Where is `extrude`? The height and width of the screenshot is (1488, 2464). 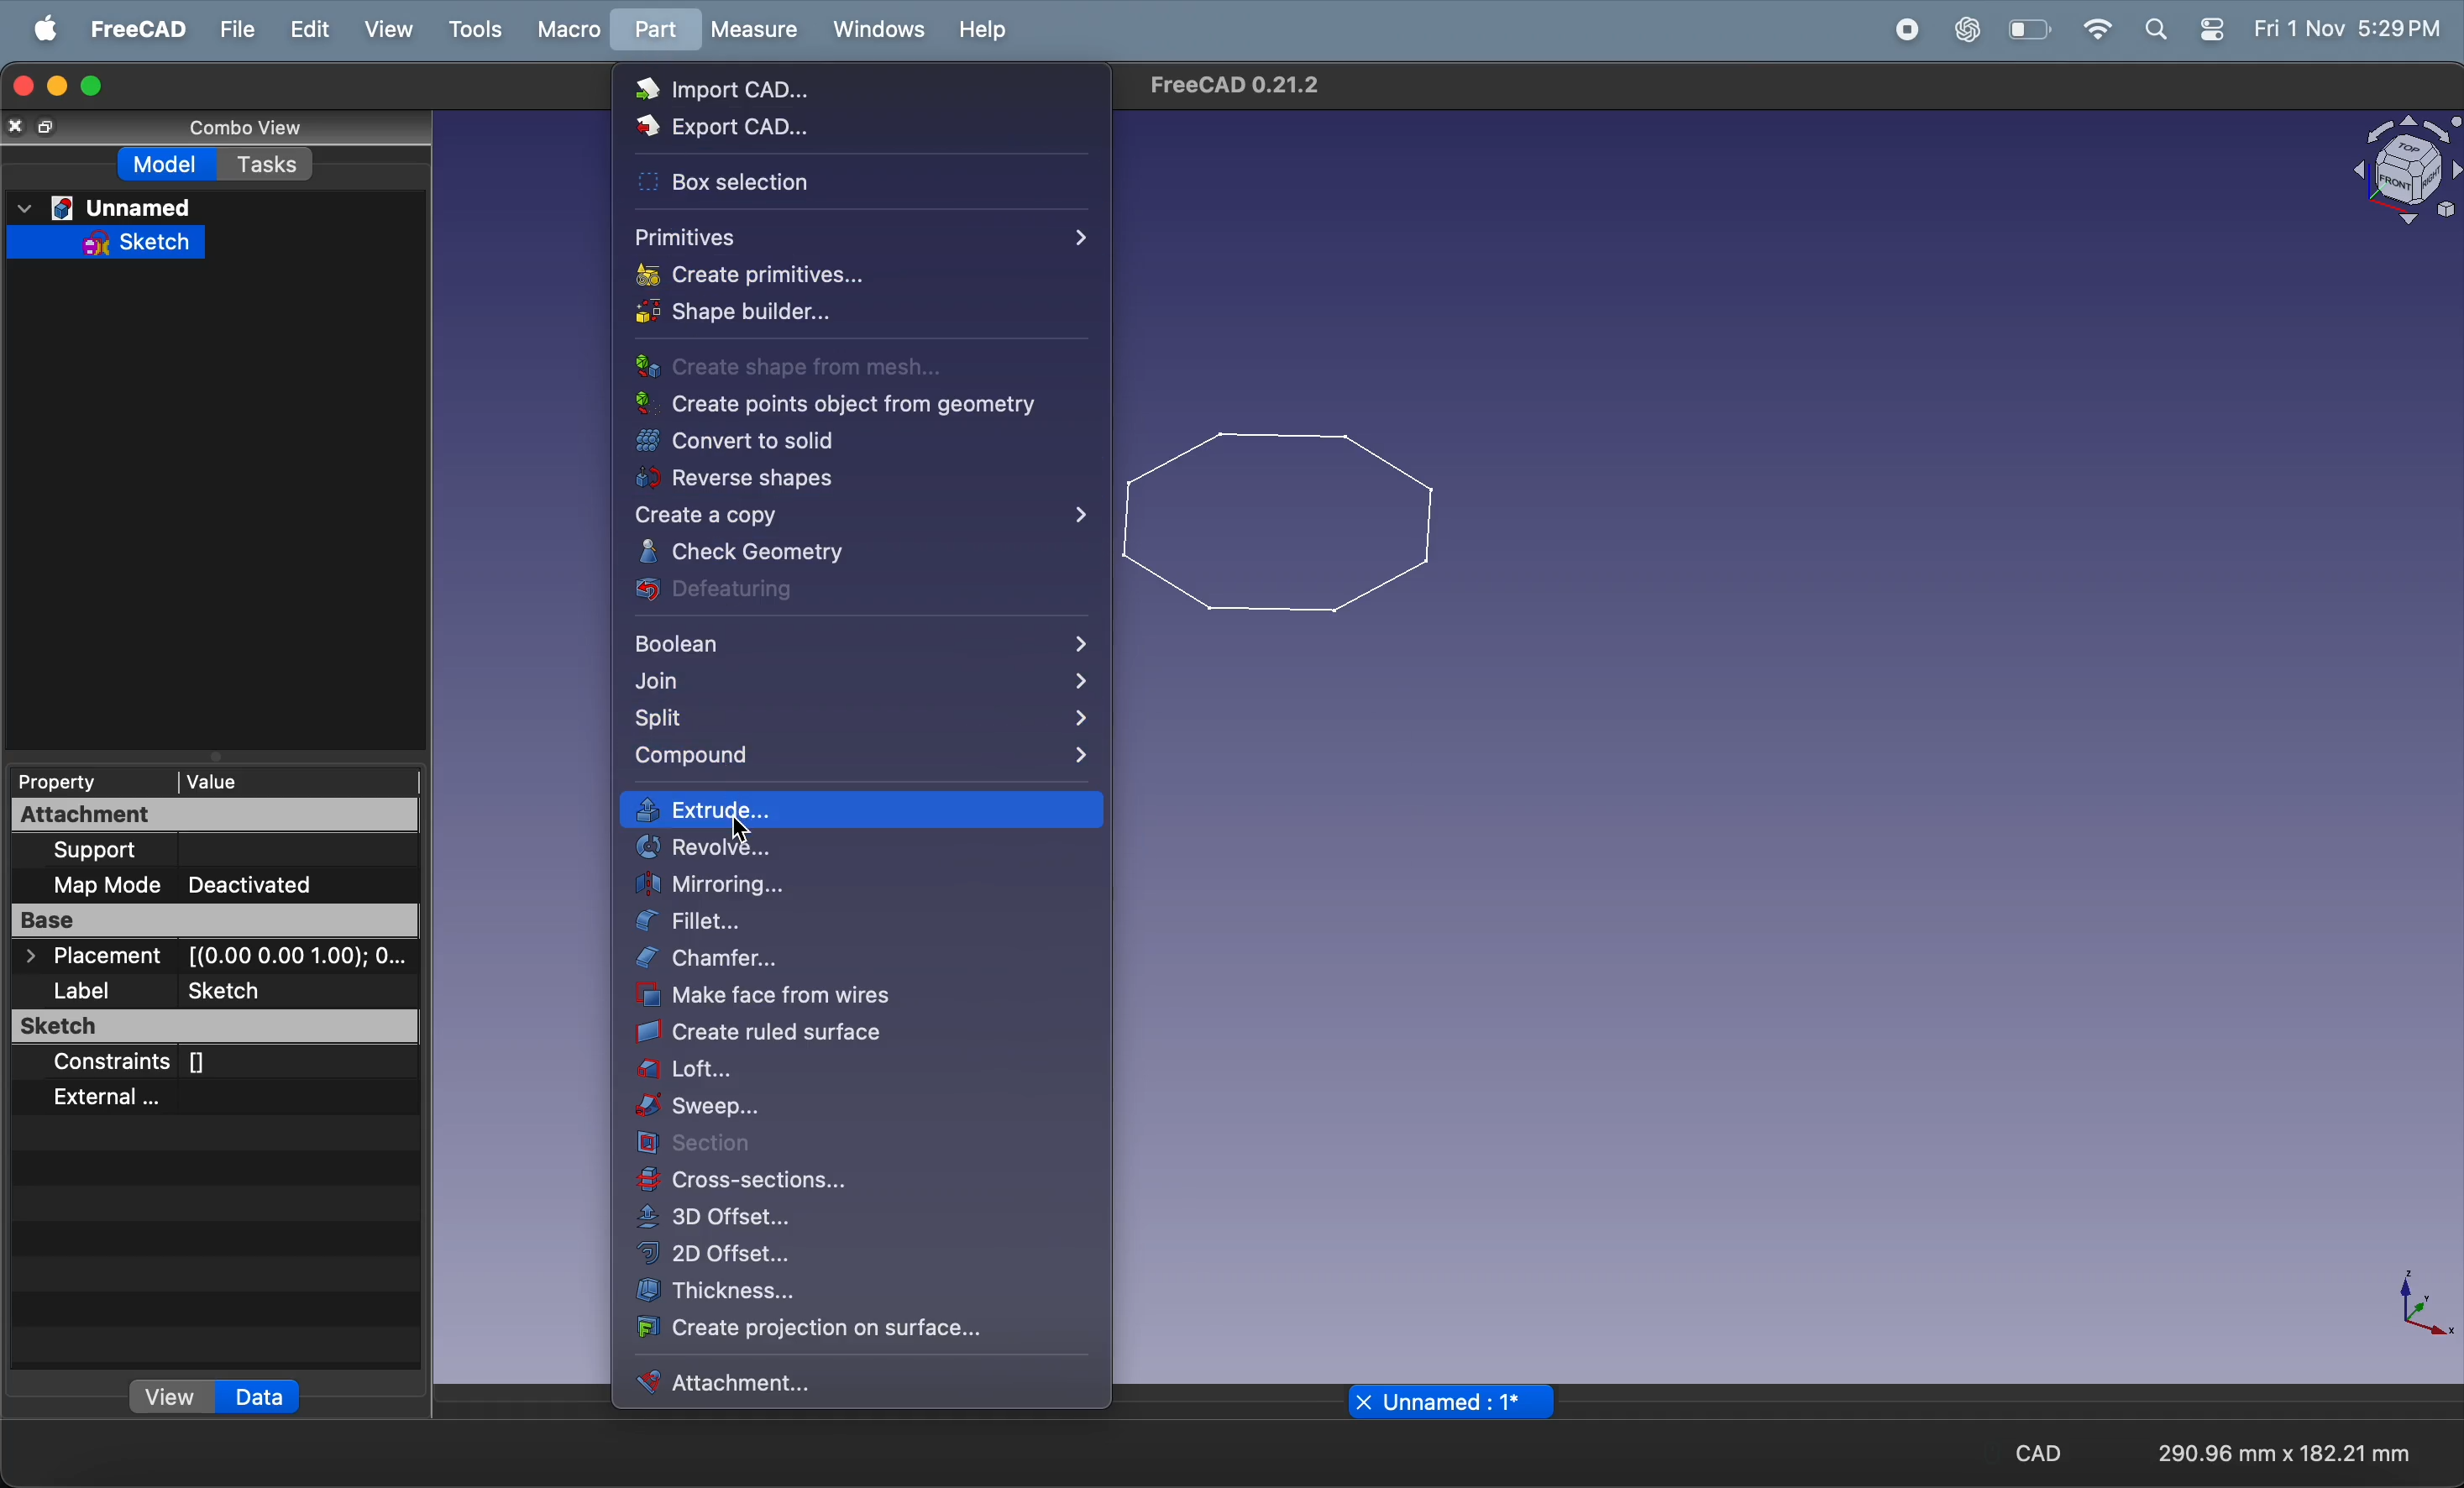
extrude is located at coordinates (866, 808).